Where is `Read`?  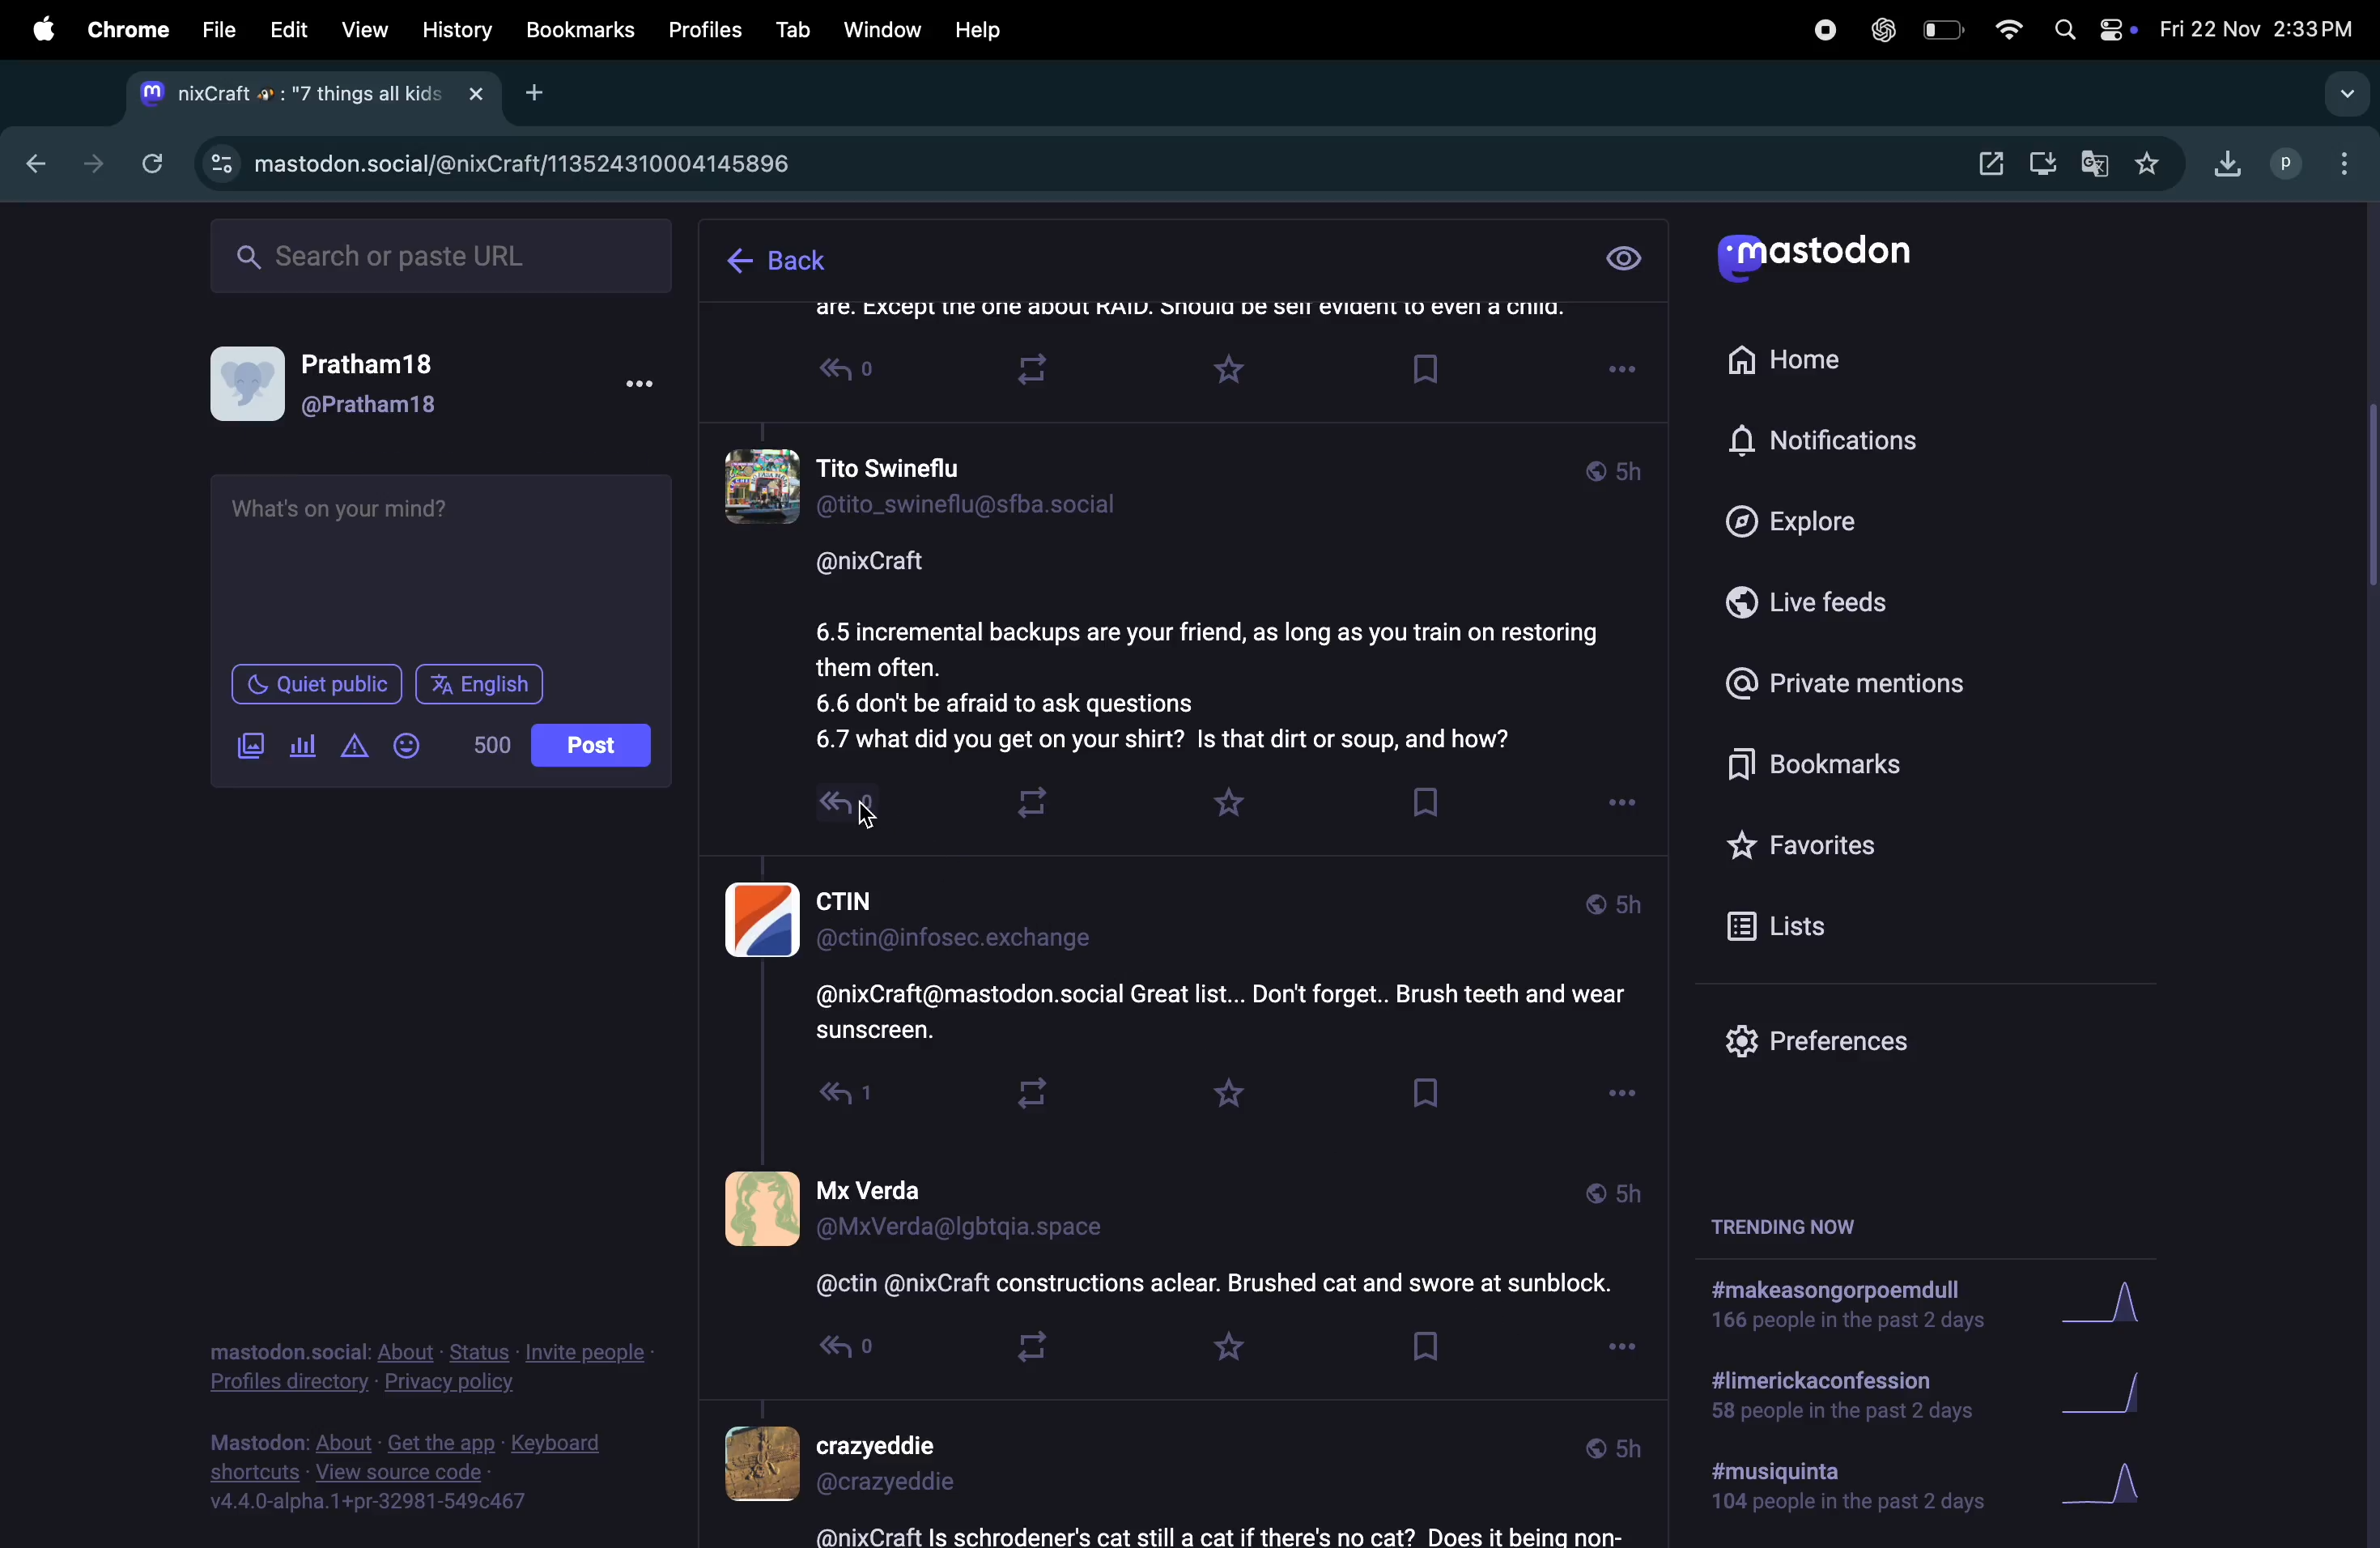 Read is located at coordinates (823, 1100).